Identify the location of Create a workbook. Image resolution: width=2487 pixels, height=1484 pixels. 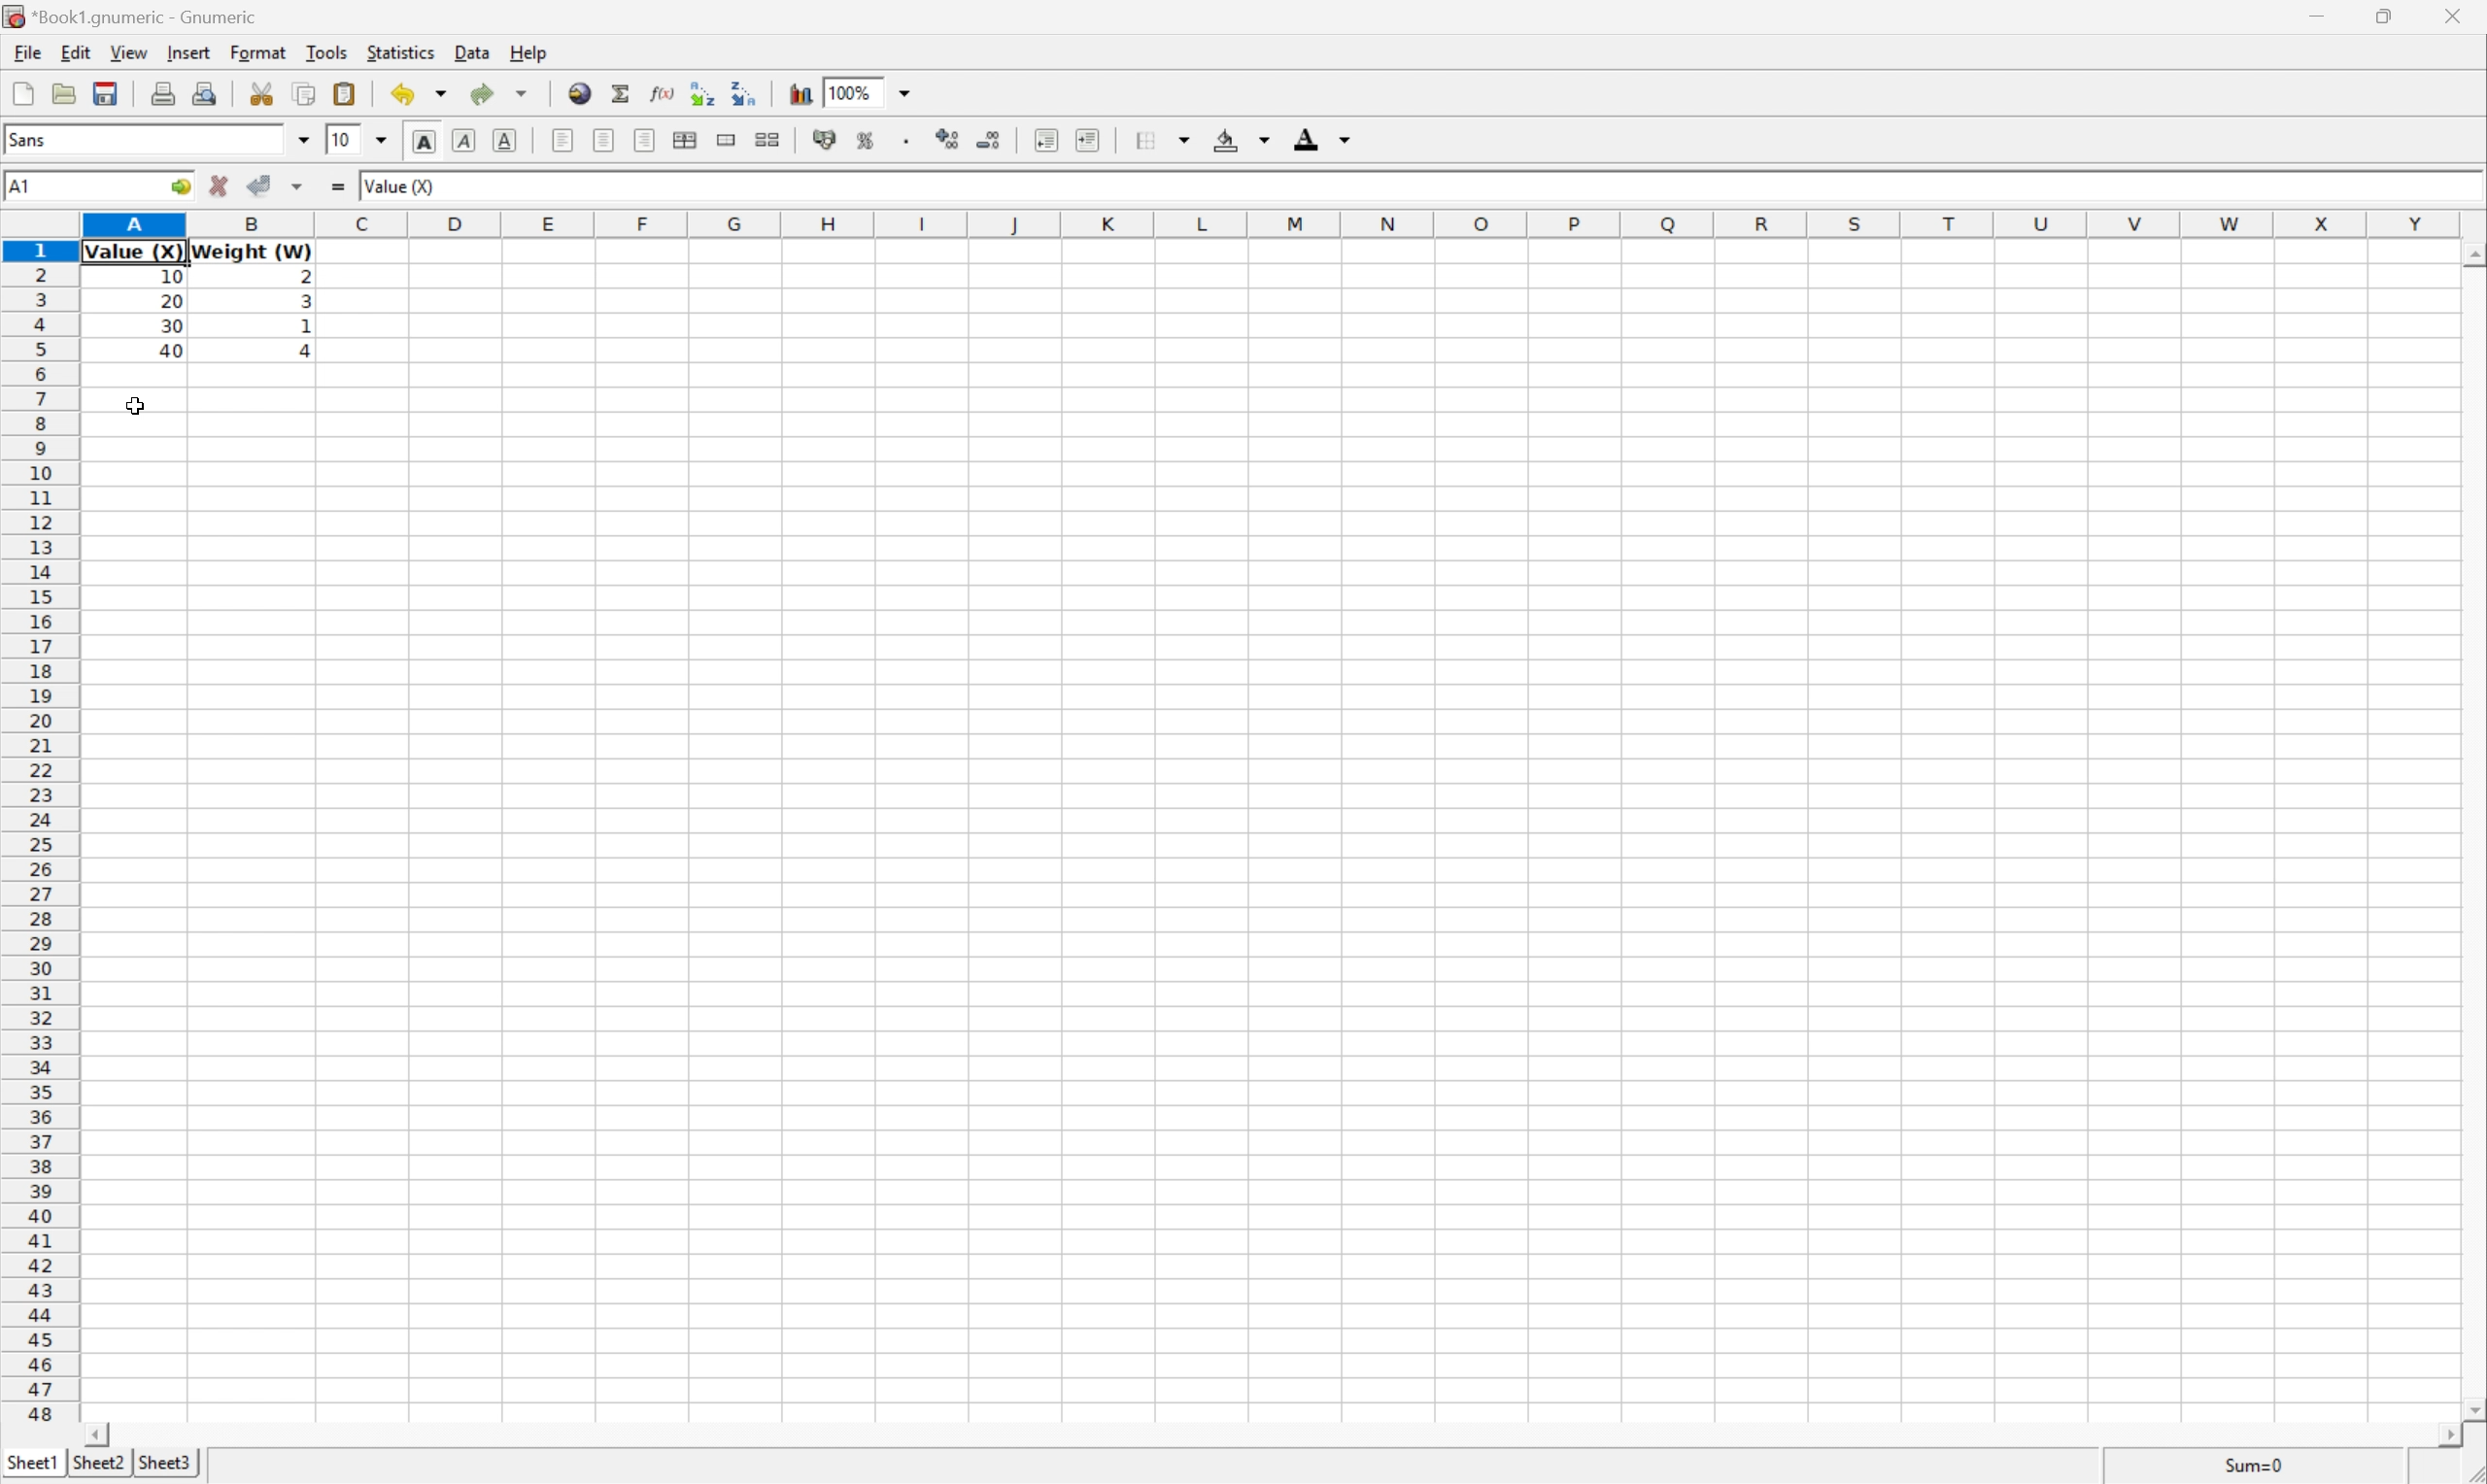
(20, 94).